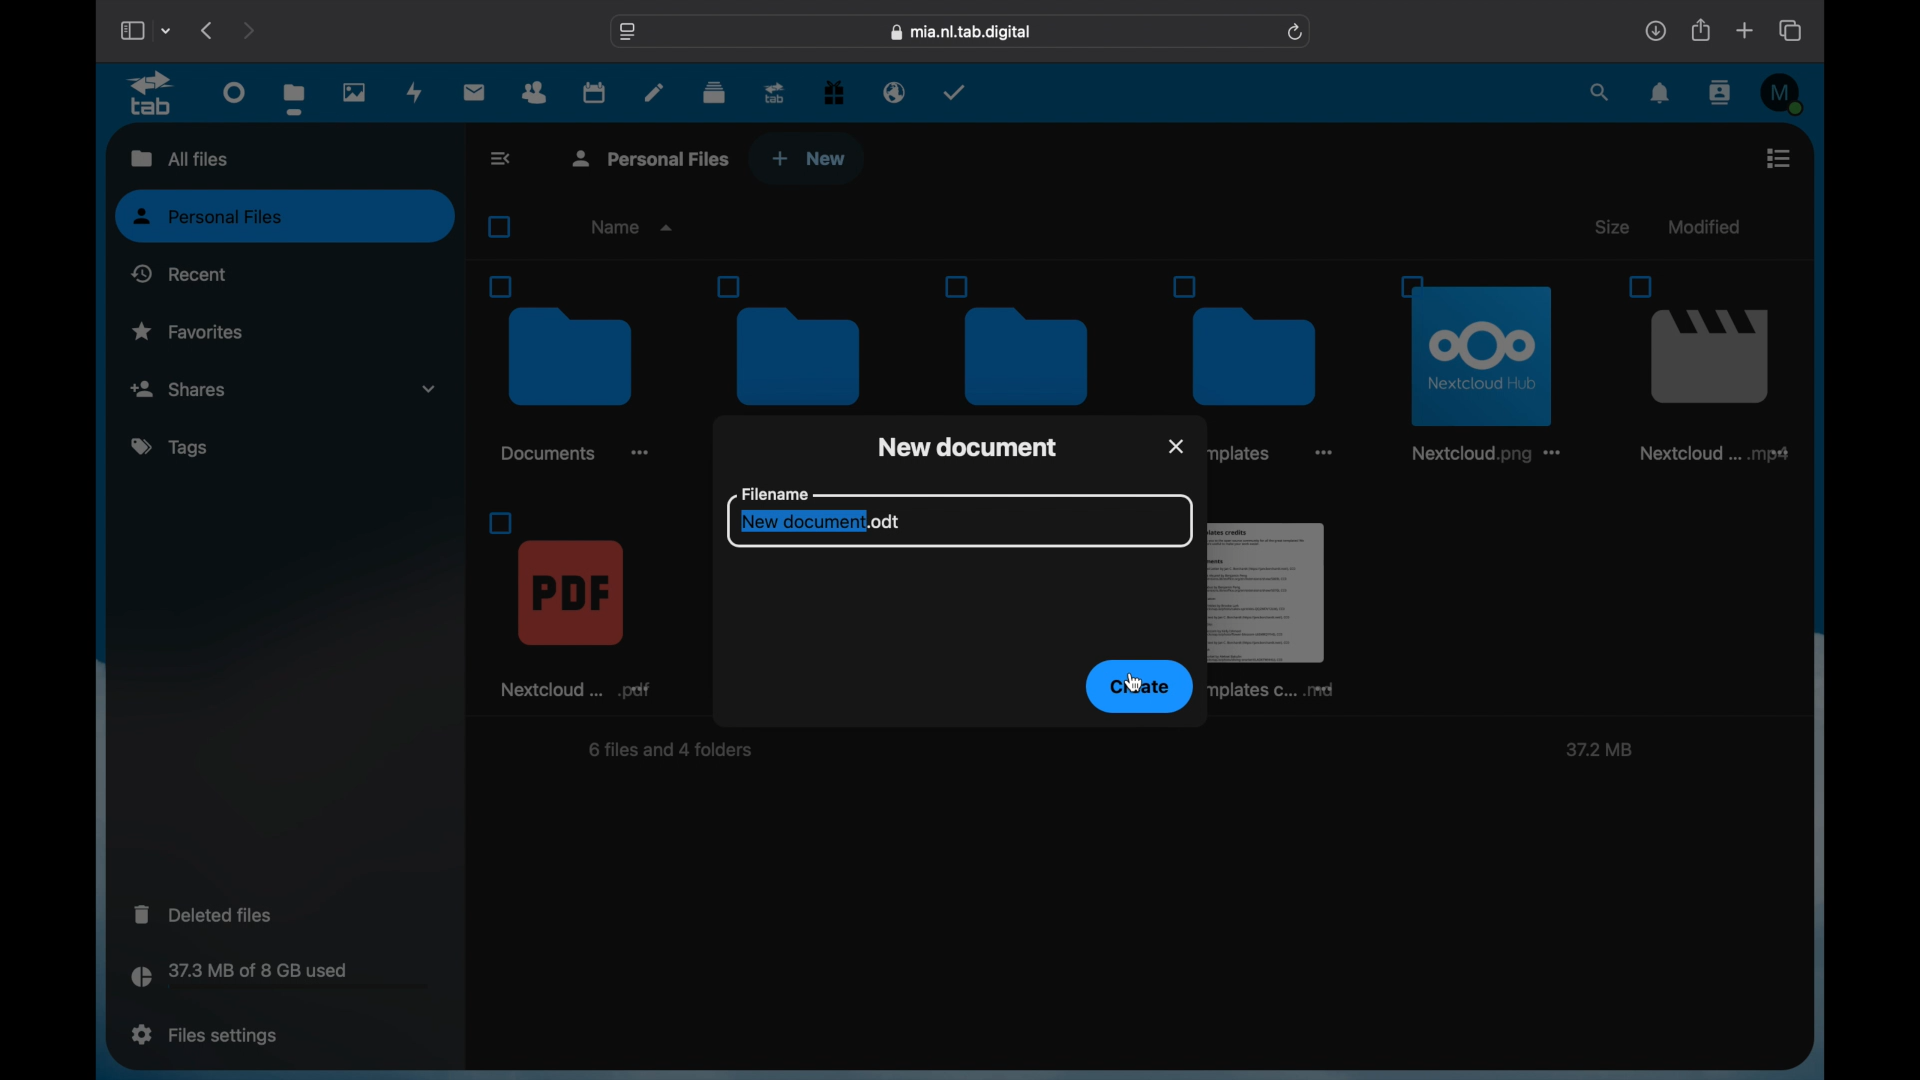 The height and width of the screenshot is (1080, 1920). I want to click on personal files, so click(287, 217).